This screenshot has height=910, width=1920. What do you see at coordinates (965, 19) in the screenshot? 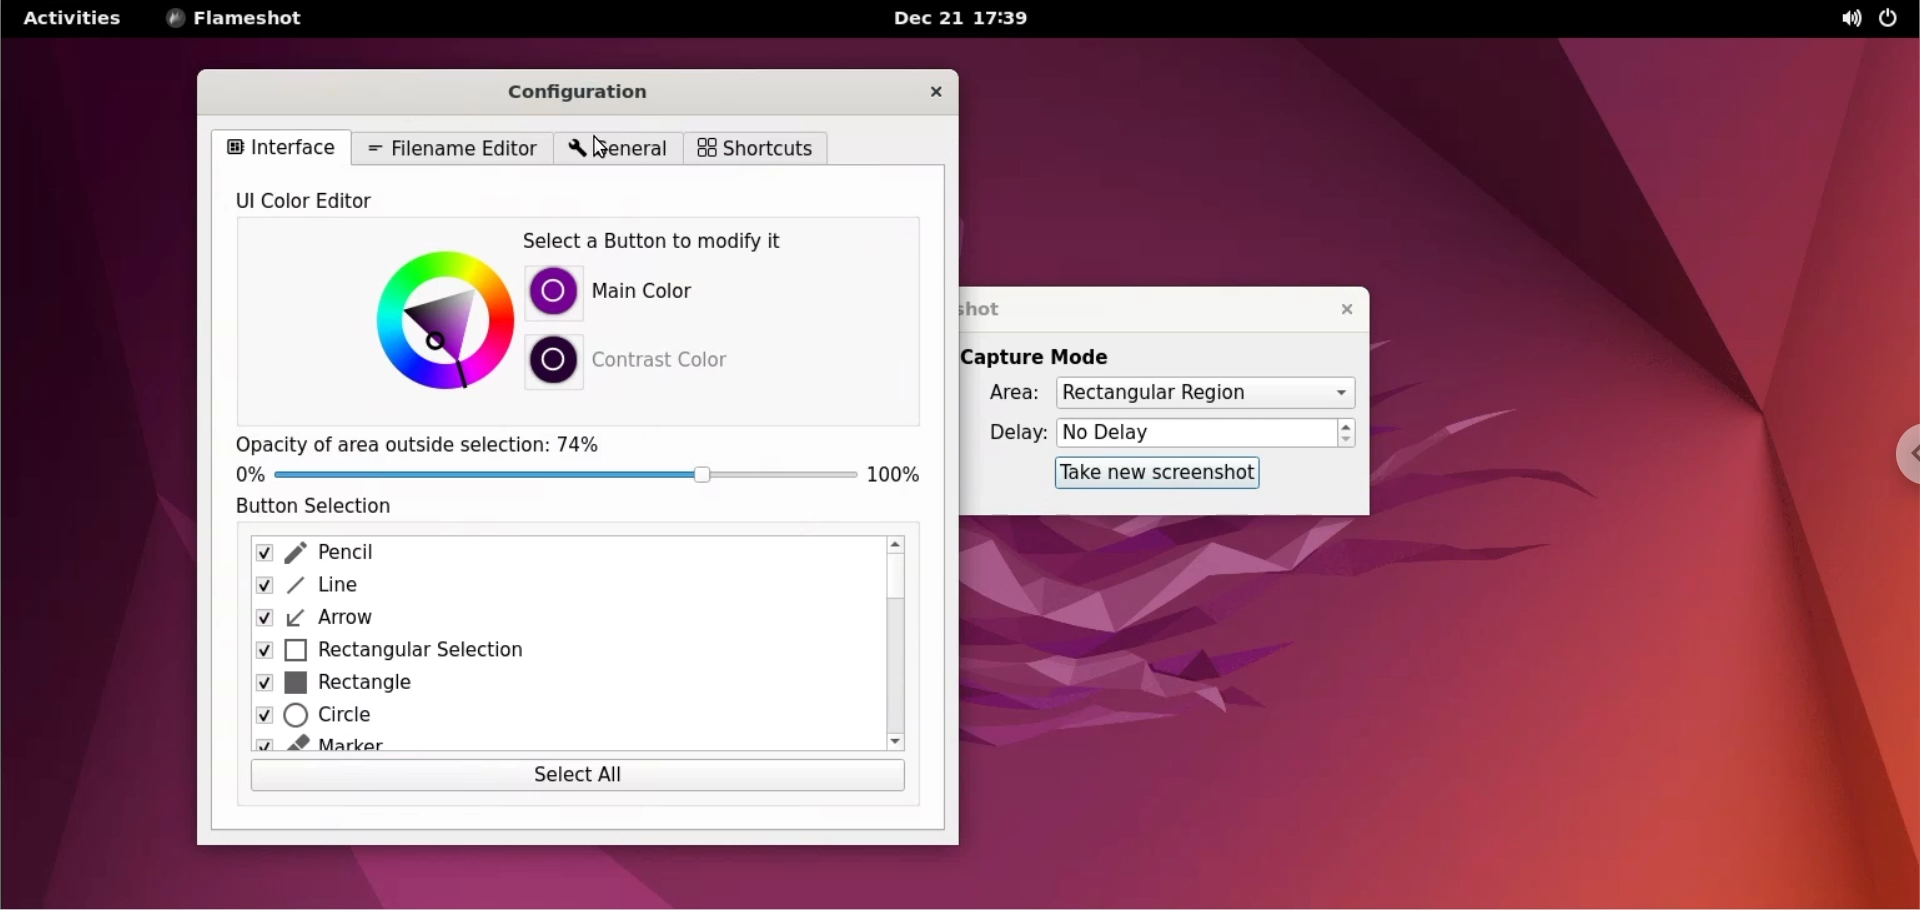
I see `Dec  21 17:39` at bounding box center [965, 19].